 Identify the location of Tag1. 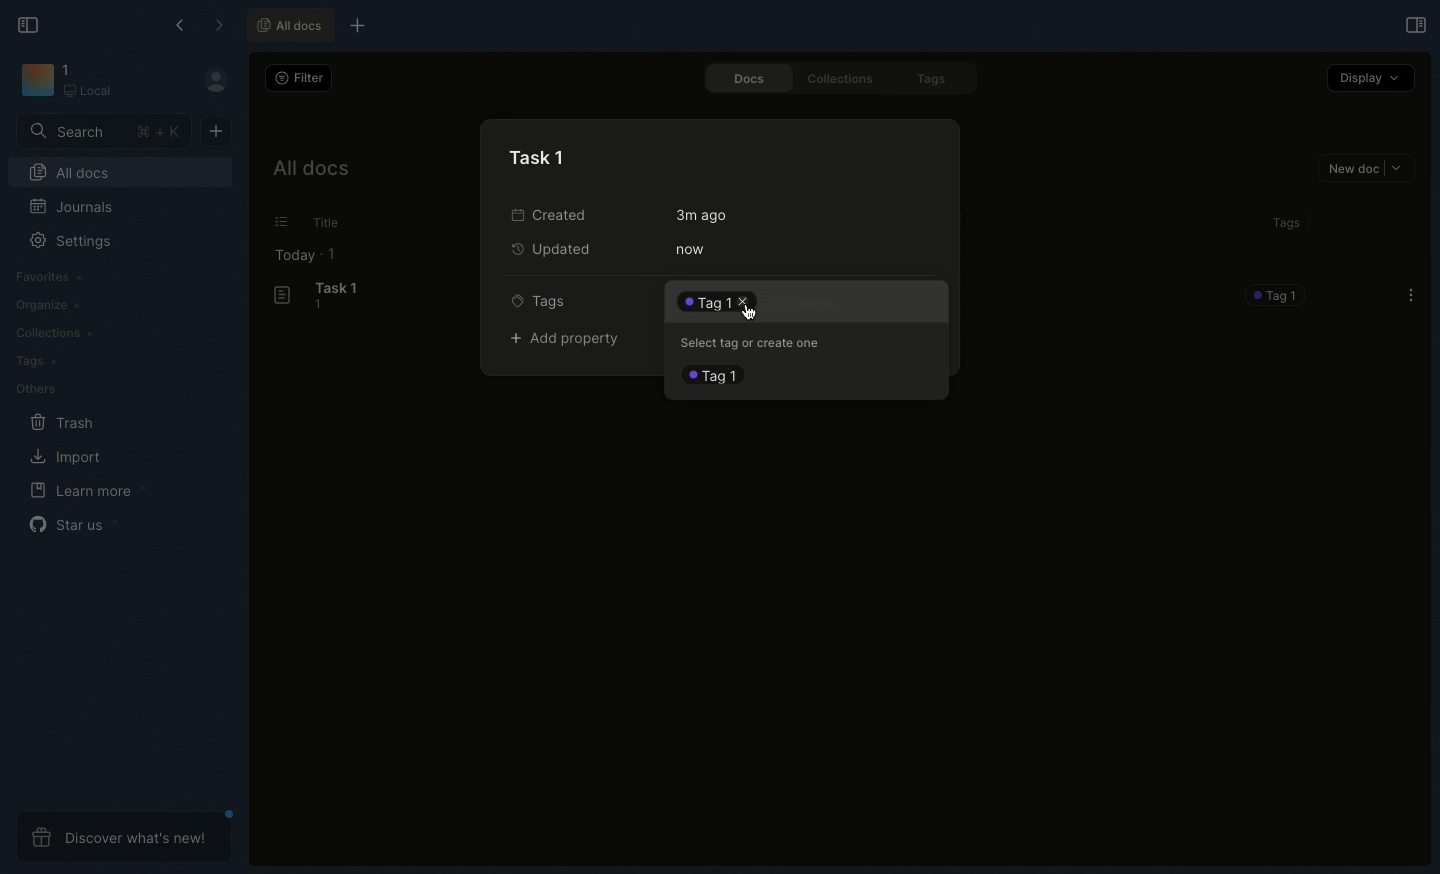
(717, 376).